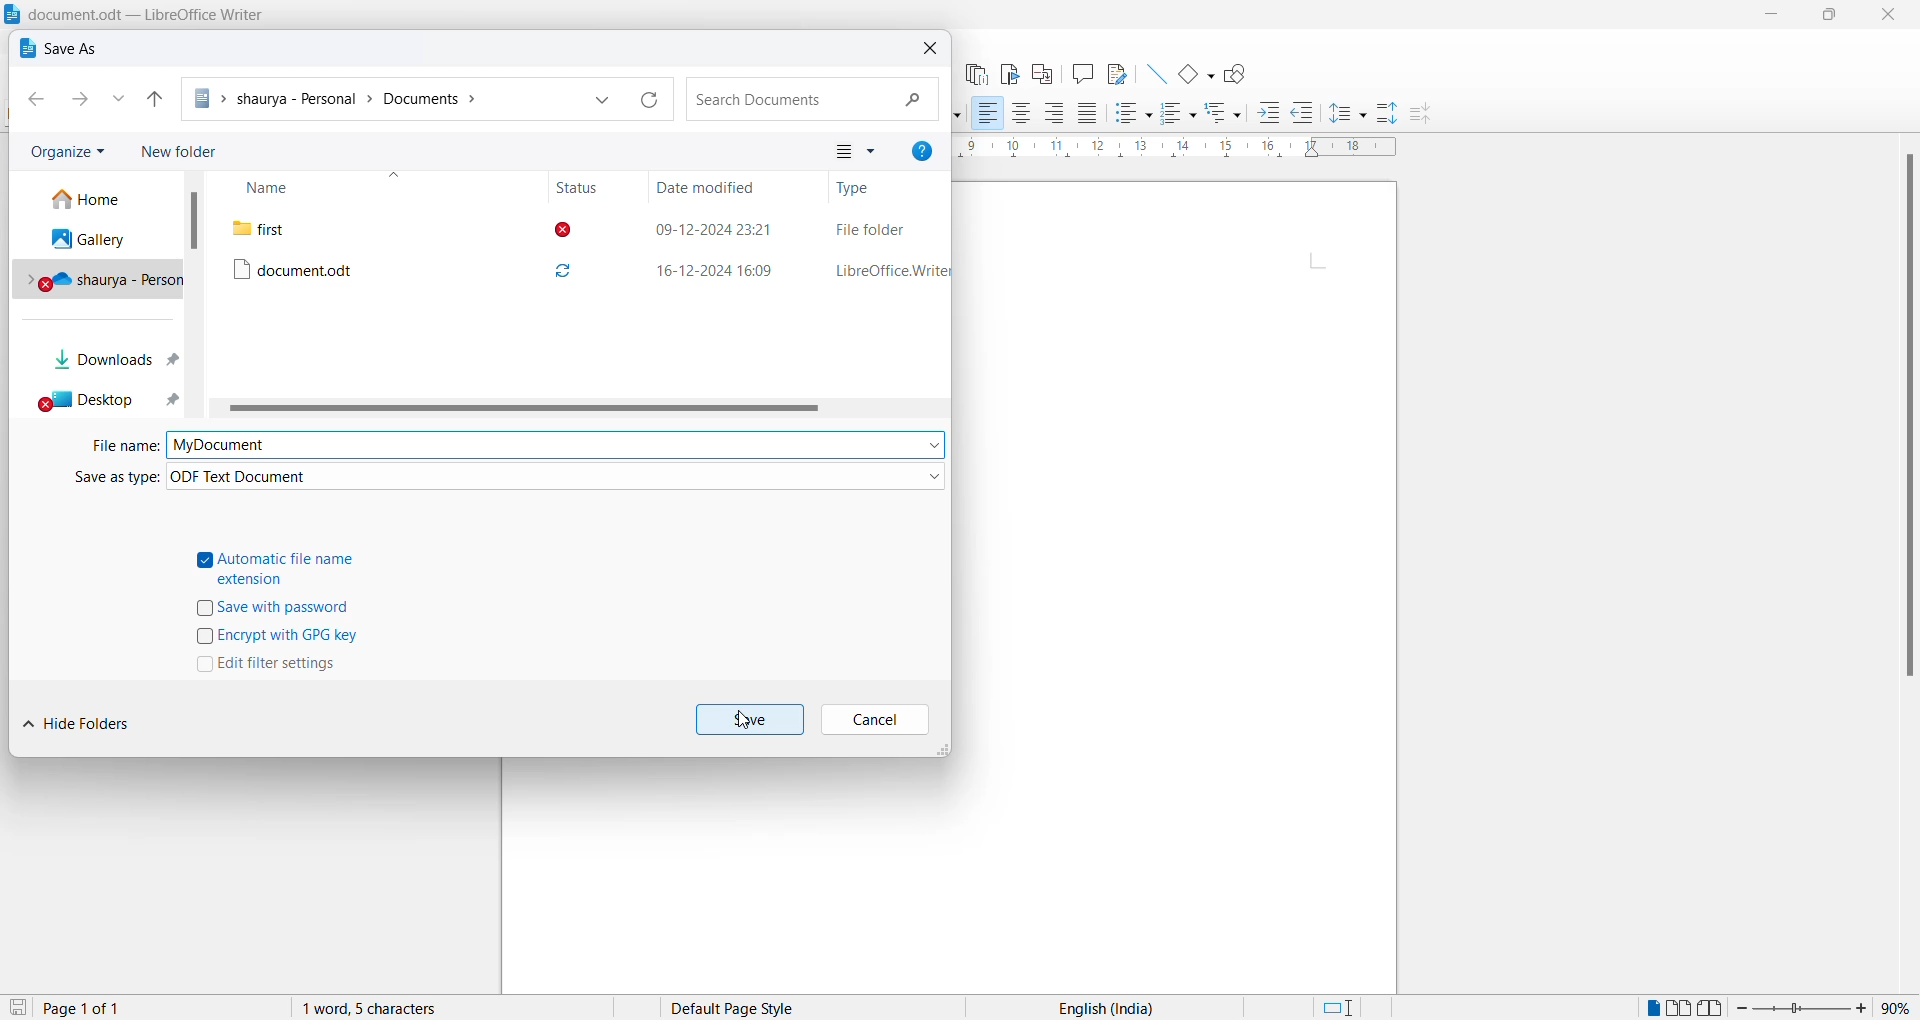 This screenshot has height=1020, width=1920. I want to click on Date modified, so click(712, 188).